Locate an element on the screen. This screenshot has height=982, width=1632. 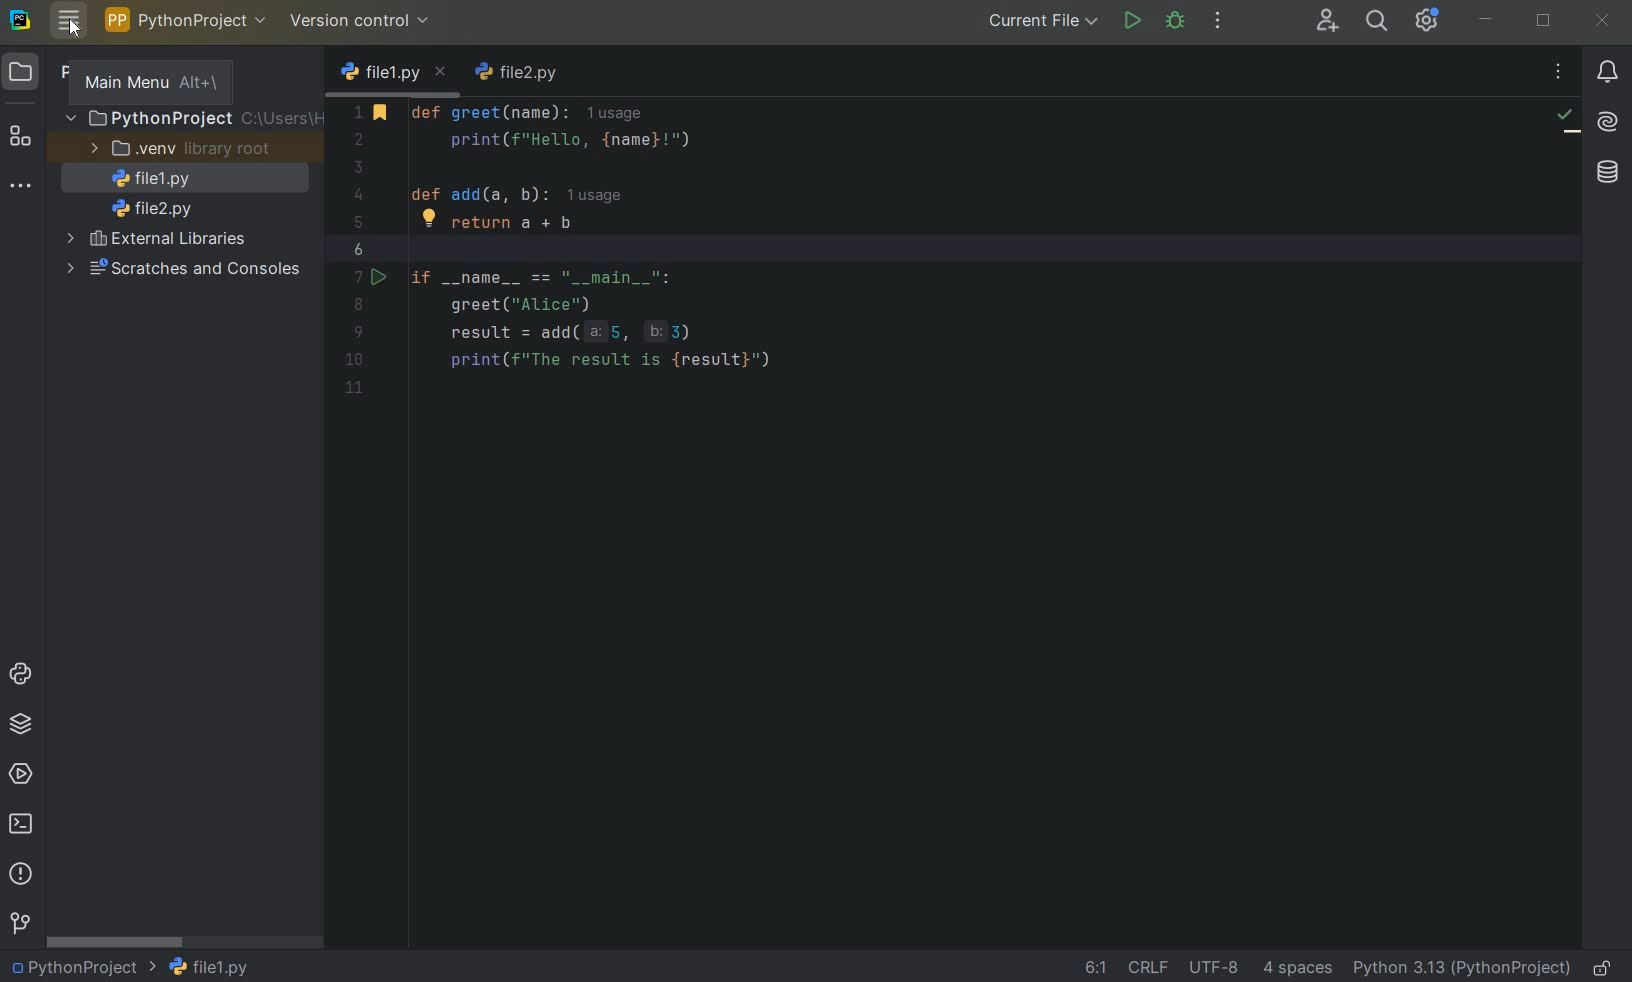
more actions is located at coordinates (1216, 22).